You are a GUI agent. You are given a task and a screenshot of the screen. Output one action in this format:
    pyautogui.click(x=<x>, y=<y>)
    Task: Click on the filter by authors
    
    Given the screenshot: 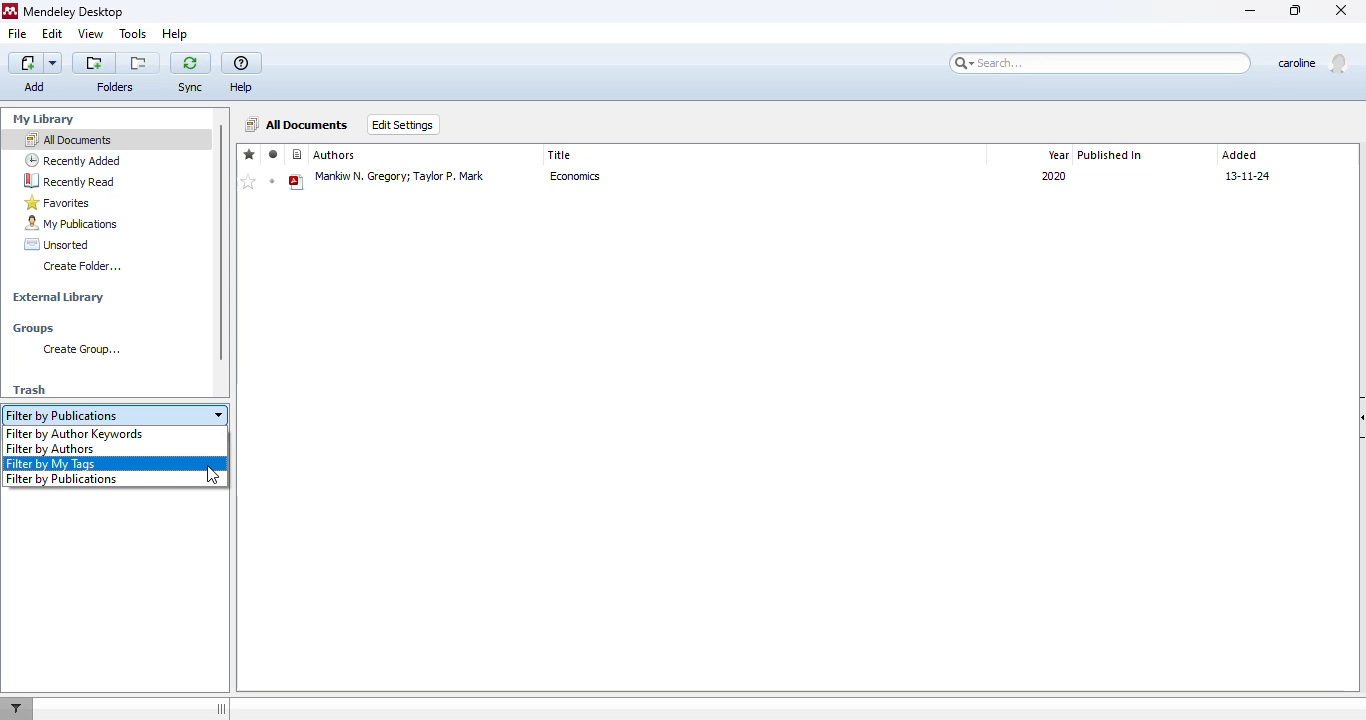 What is the action you would take?
    pyautogui.click(x=51, y=449)
    